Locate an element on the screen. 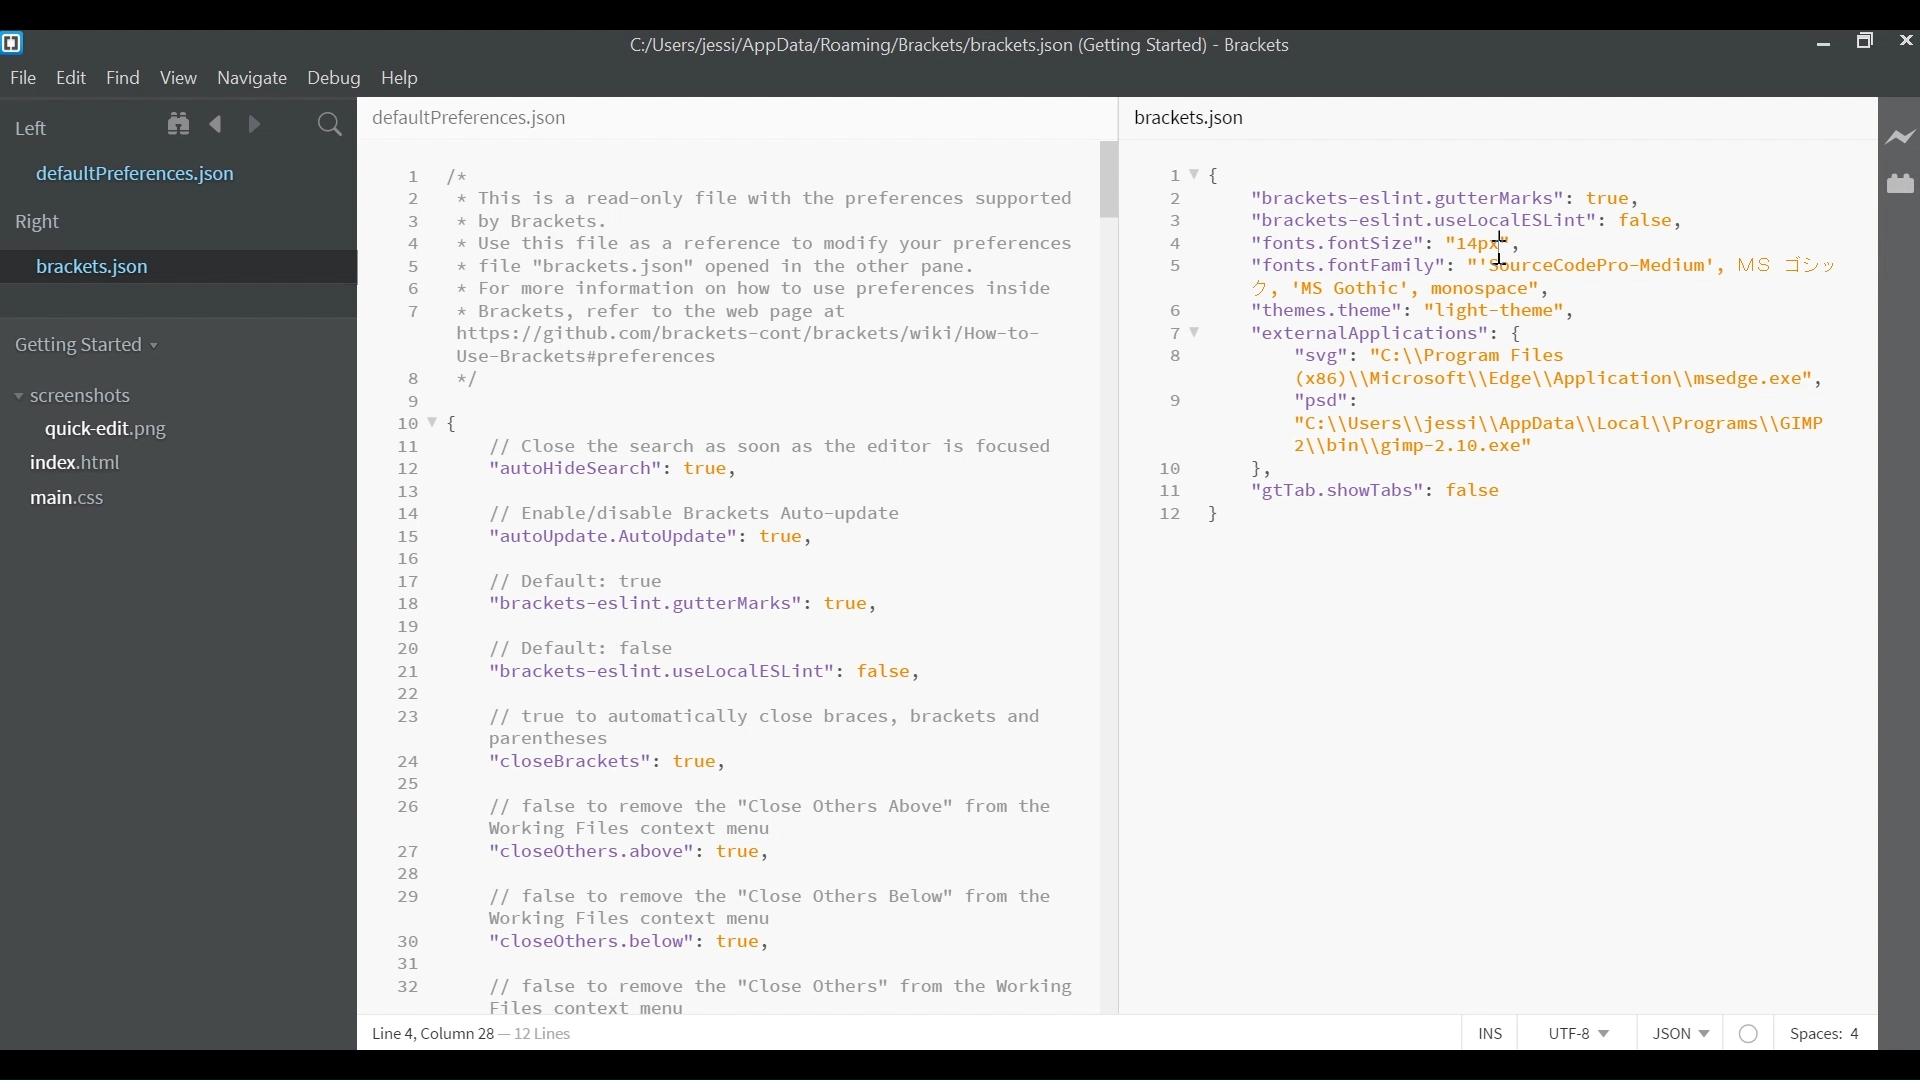  defaultPreferences.json is located at coordinates (469, 114).